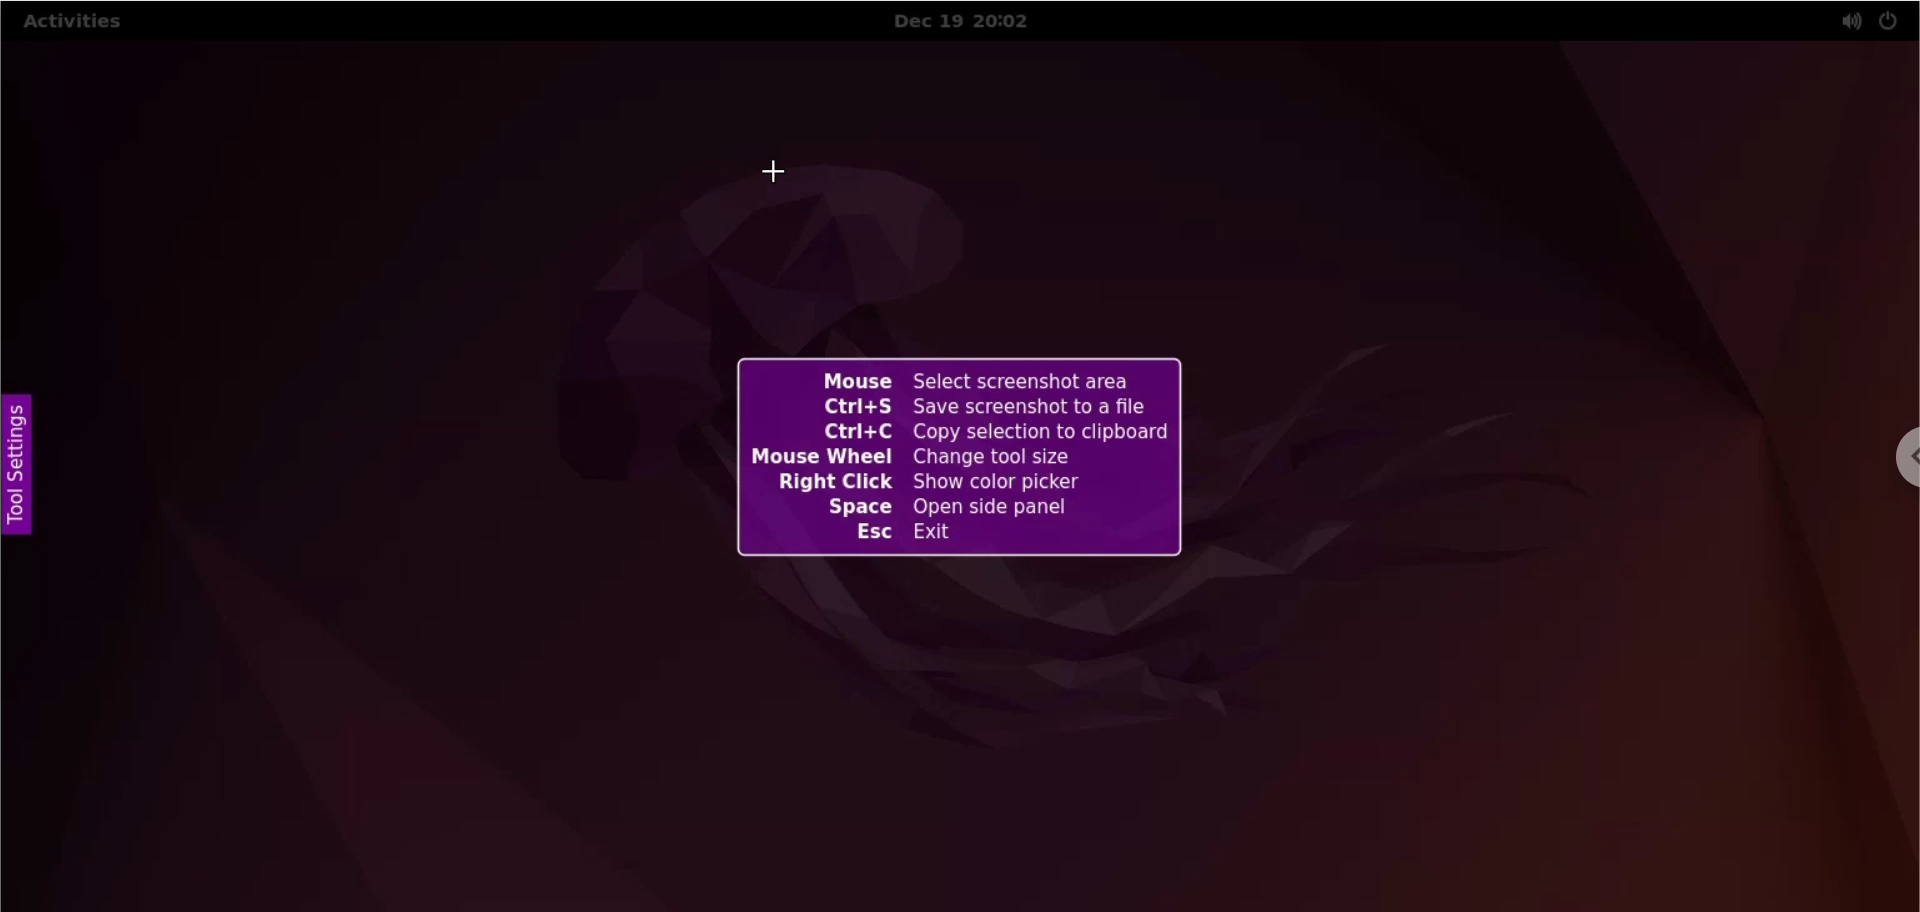 Image resolution: width=1920 pixels, height=912 pixels. Describe the element at coordinates (964, 456) in the screenshot. I see `Mouse Select screenshot area Ctrl+S Save screenshot to a file Ctrl+C Copy selection to clipboard Mouse Wheel Change tool size Right Click Show color picker Space Open side panel Esc Exit` at that location.